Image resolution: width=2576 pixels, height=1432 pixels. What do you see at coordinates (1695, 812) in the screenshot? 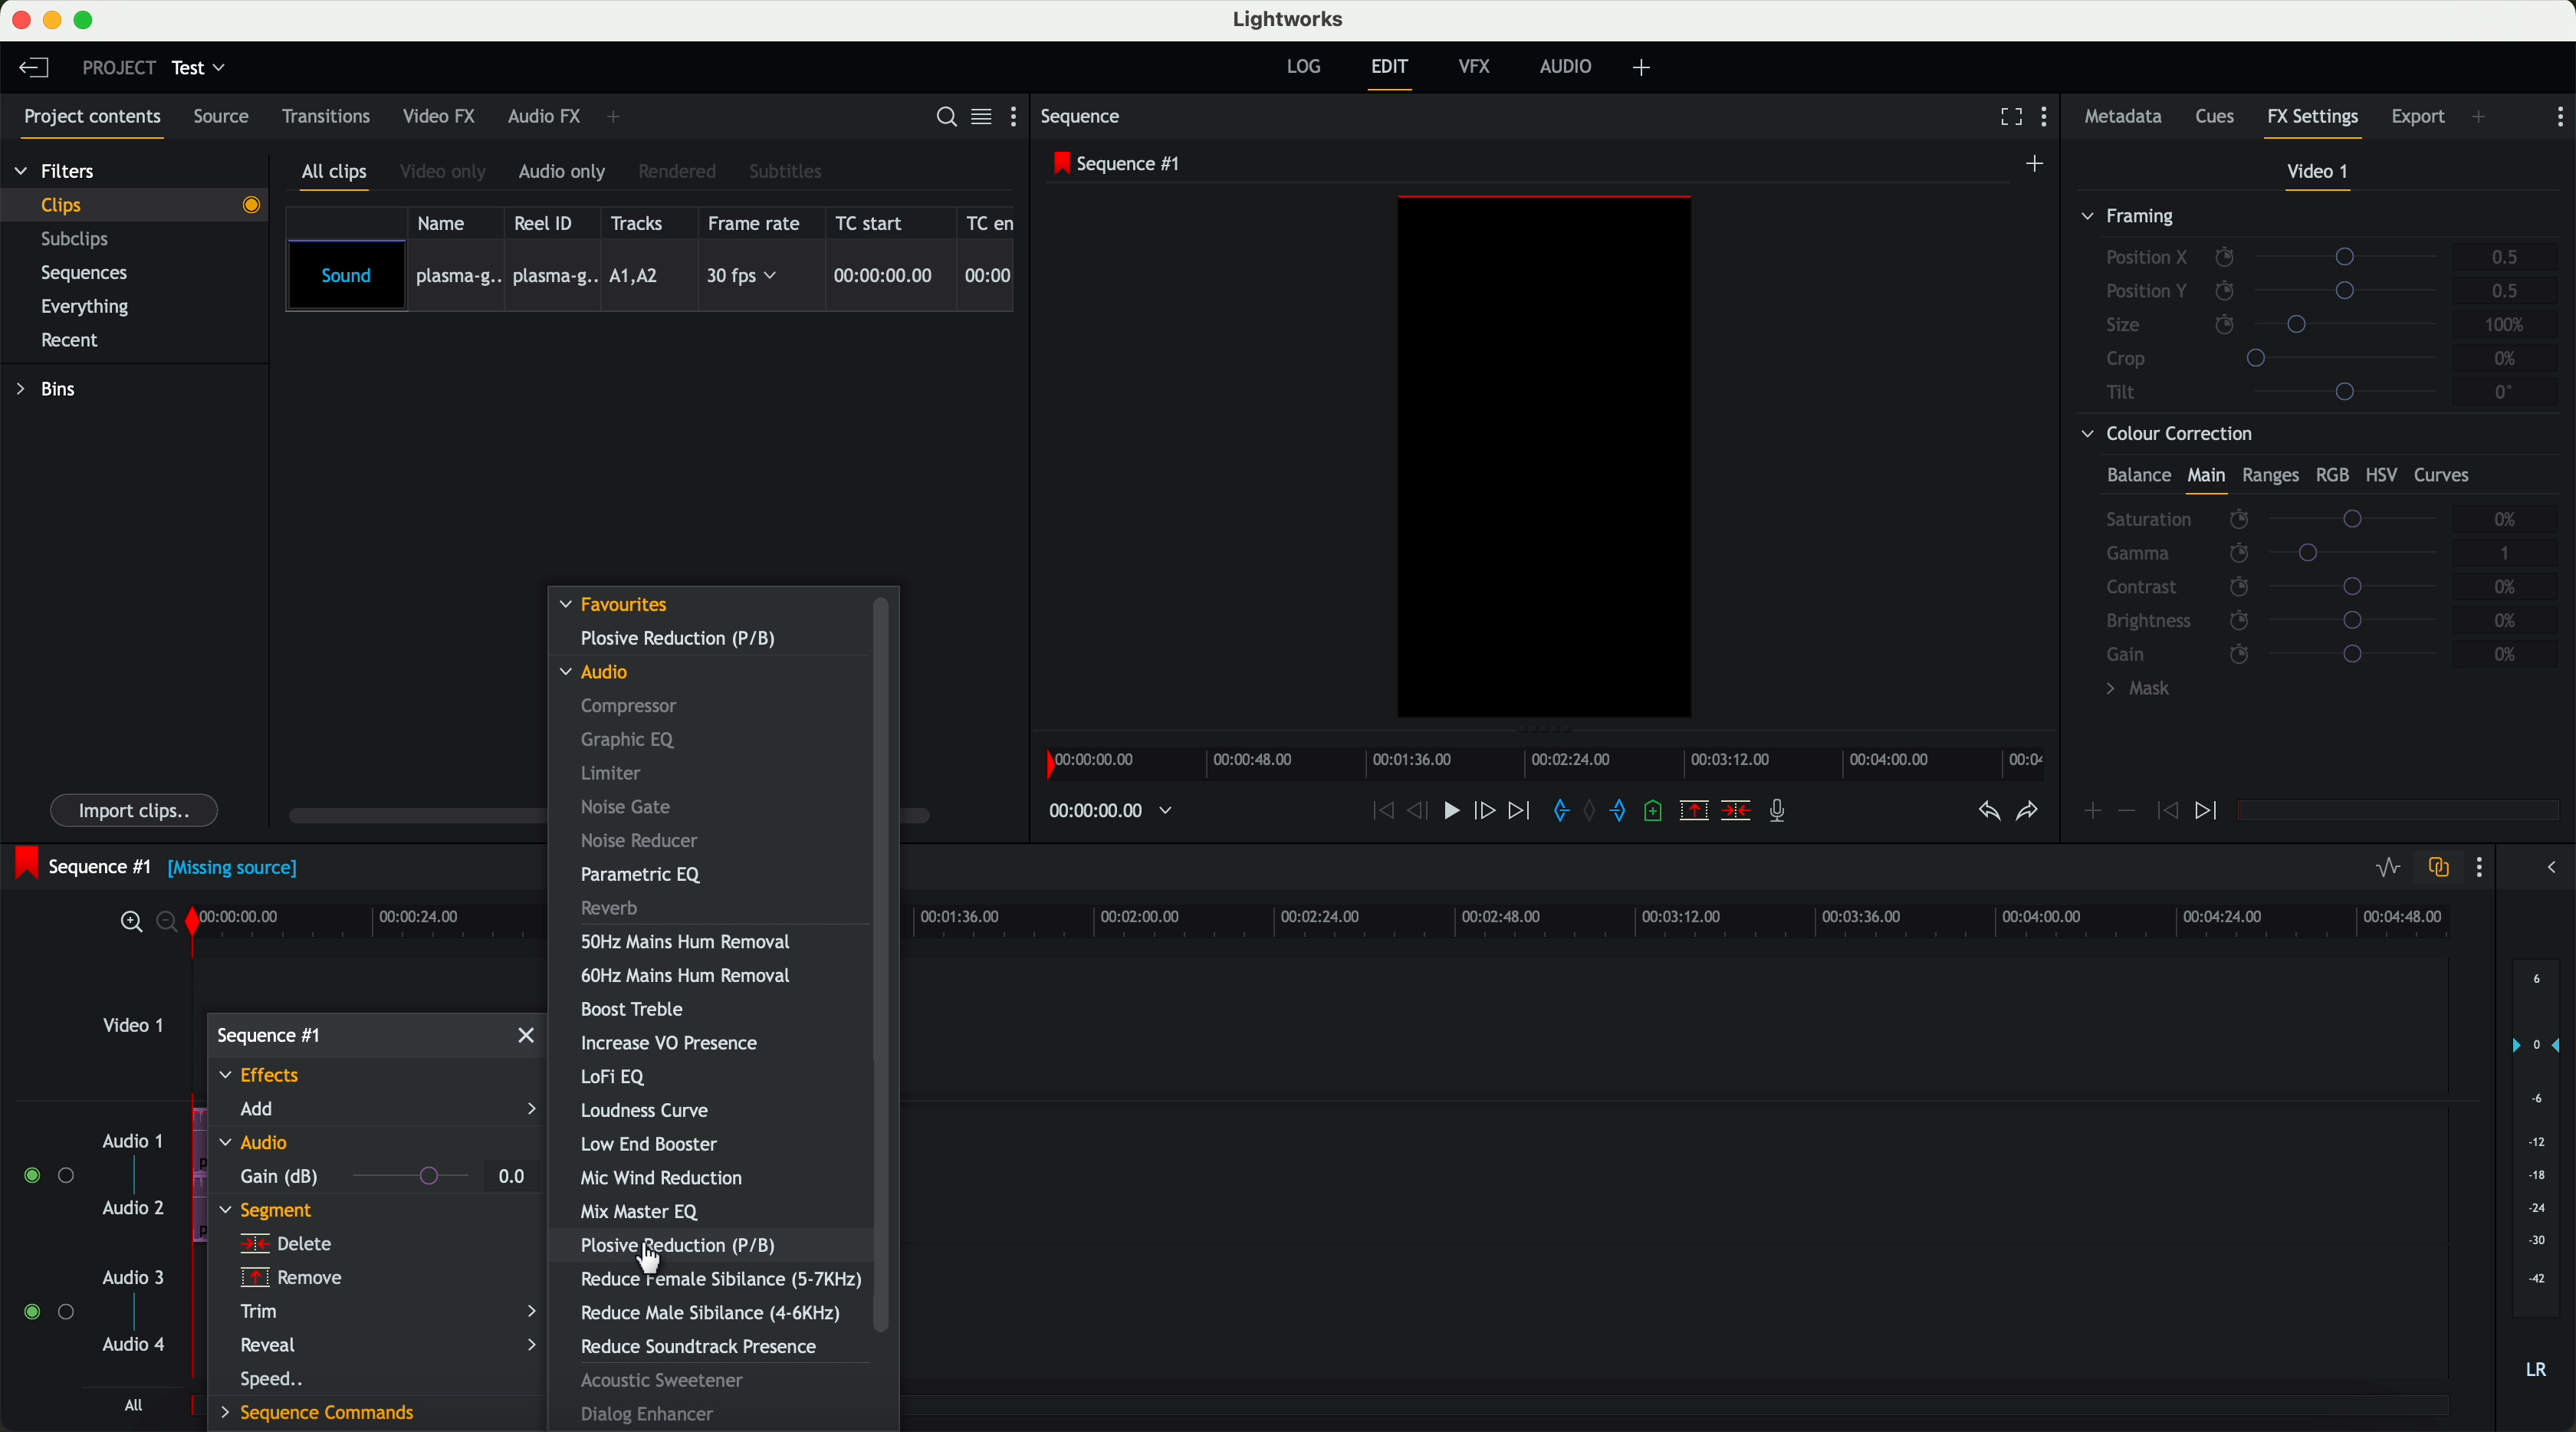
I see `remove the marked section` at bounding box center [1695, 812].